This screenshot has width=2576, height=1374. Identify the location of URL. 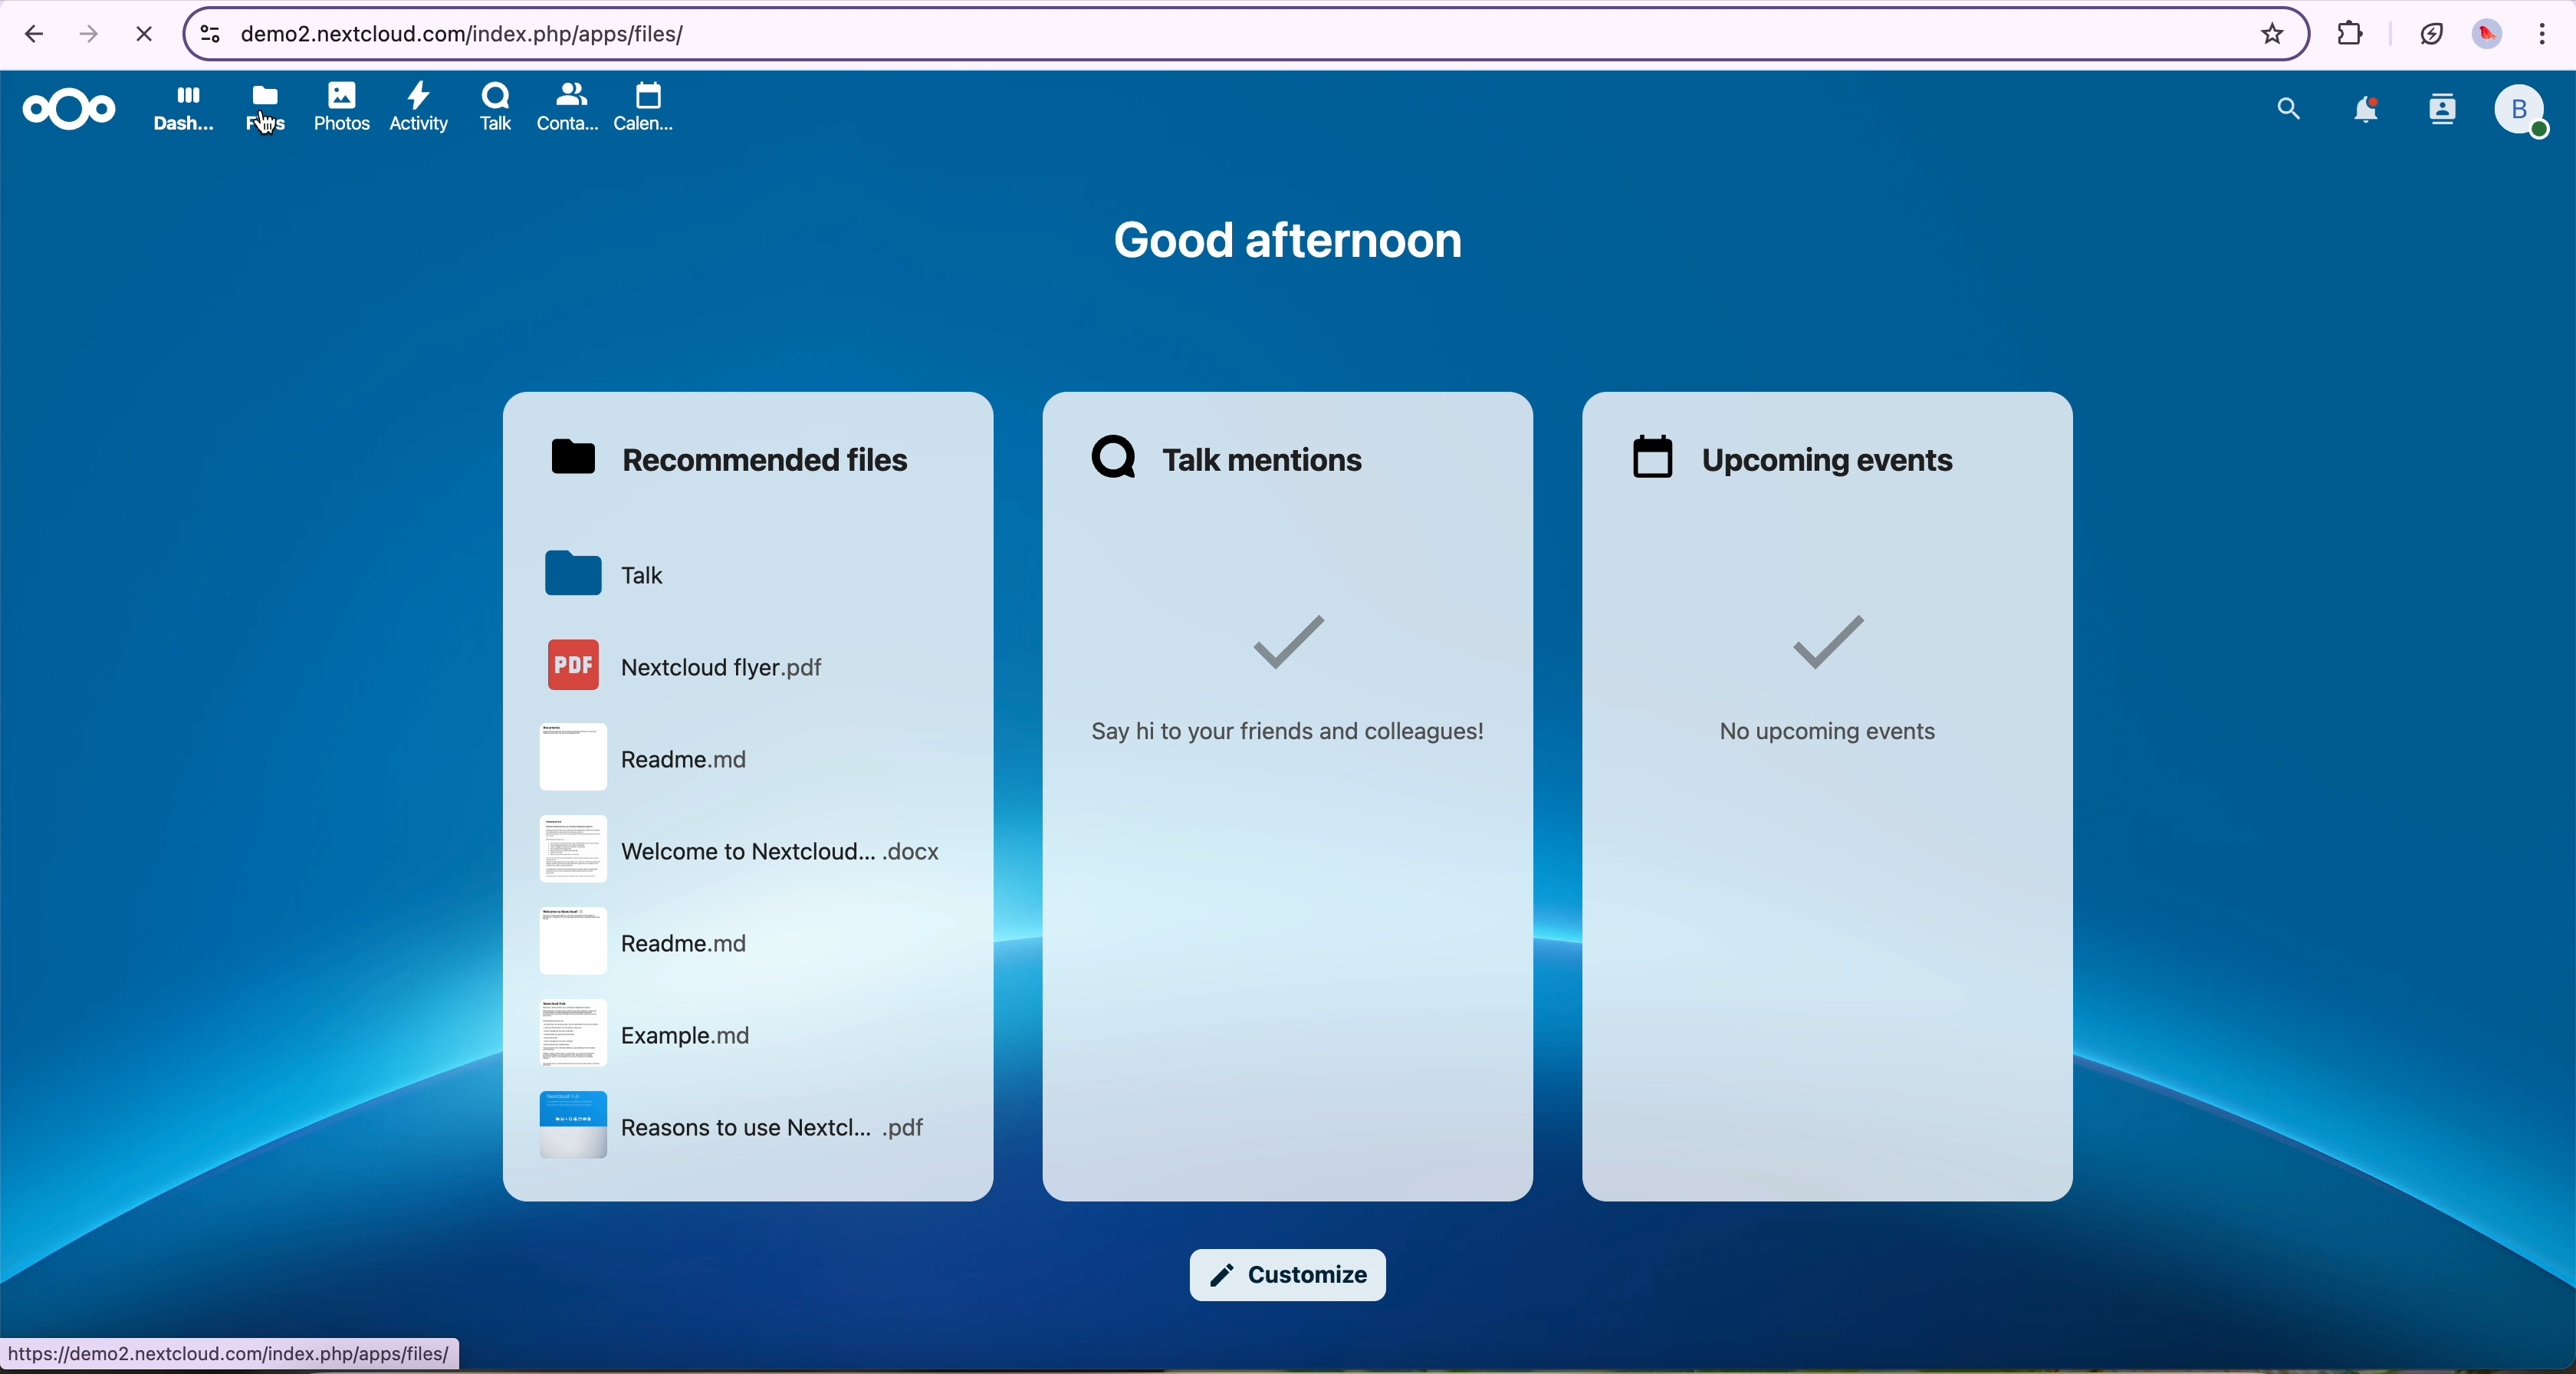
(233, 1354).